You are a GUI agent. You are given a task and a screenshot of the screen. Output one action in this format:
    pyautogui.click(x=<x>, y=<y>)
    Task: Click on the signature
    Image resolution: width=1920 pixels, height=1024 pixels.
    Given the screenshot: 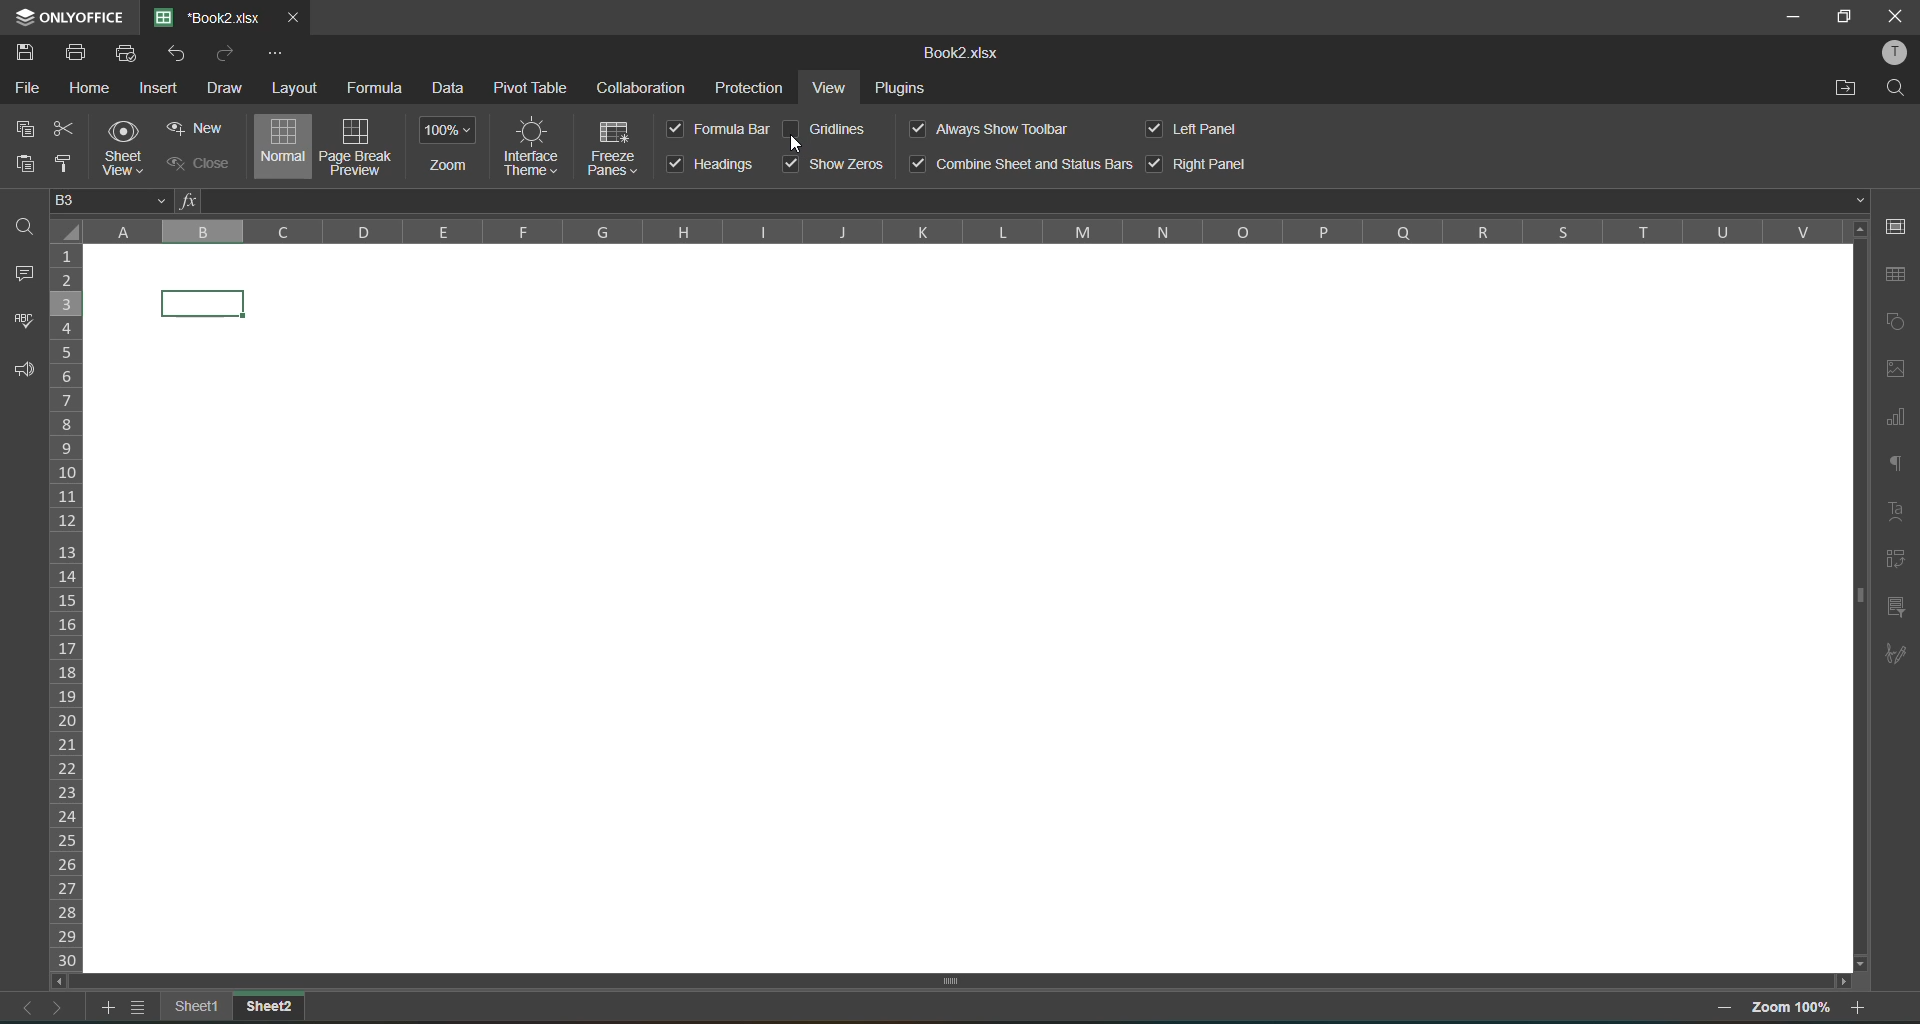 What is the action you would take?
    pyautogui.click(x=1897, y=655)
    